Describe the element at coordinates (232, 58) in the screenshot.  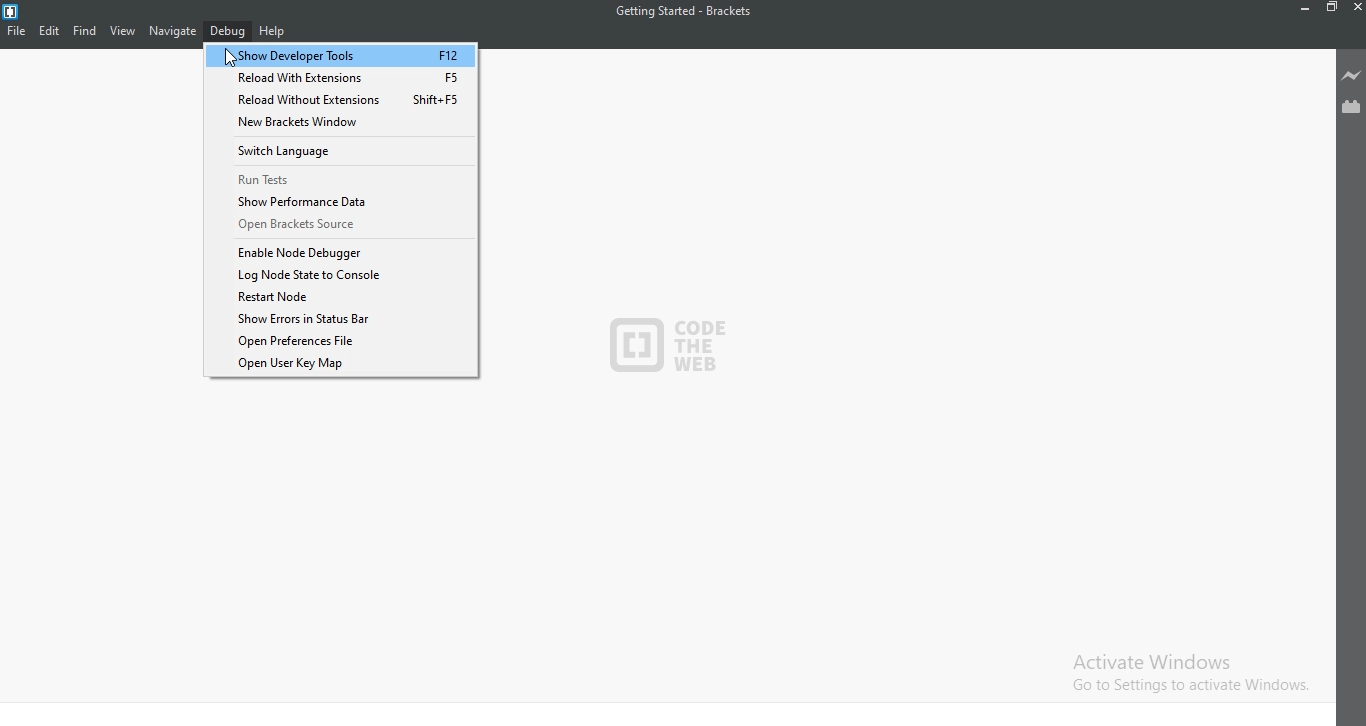
I see `Cursor` at that location.